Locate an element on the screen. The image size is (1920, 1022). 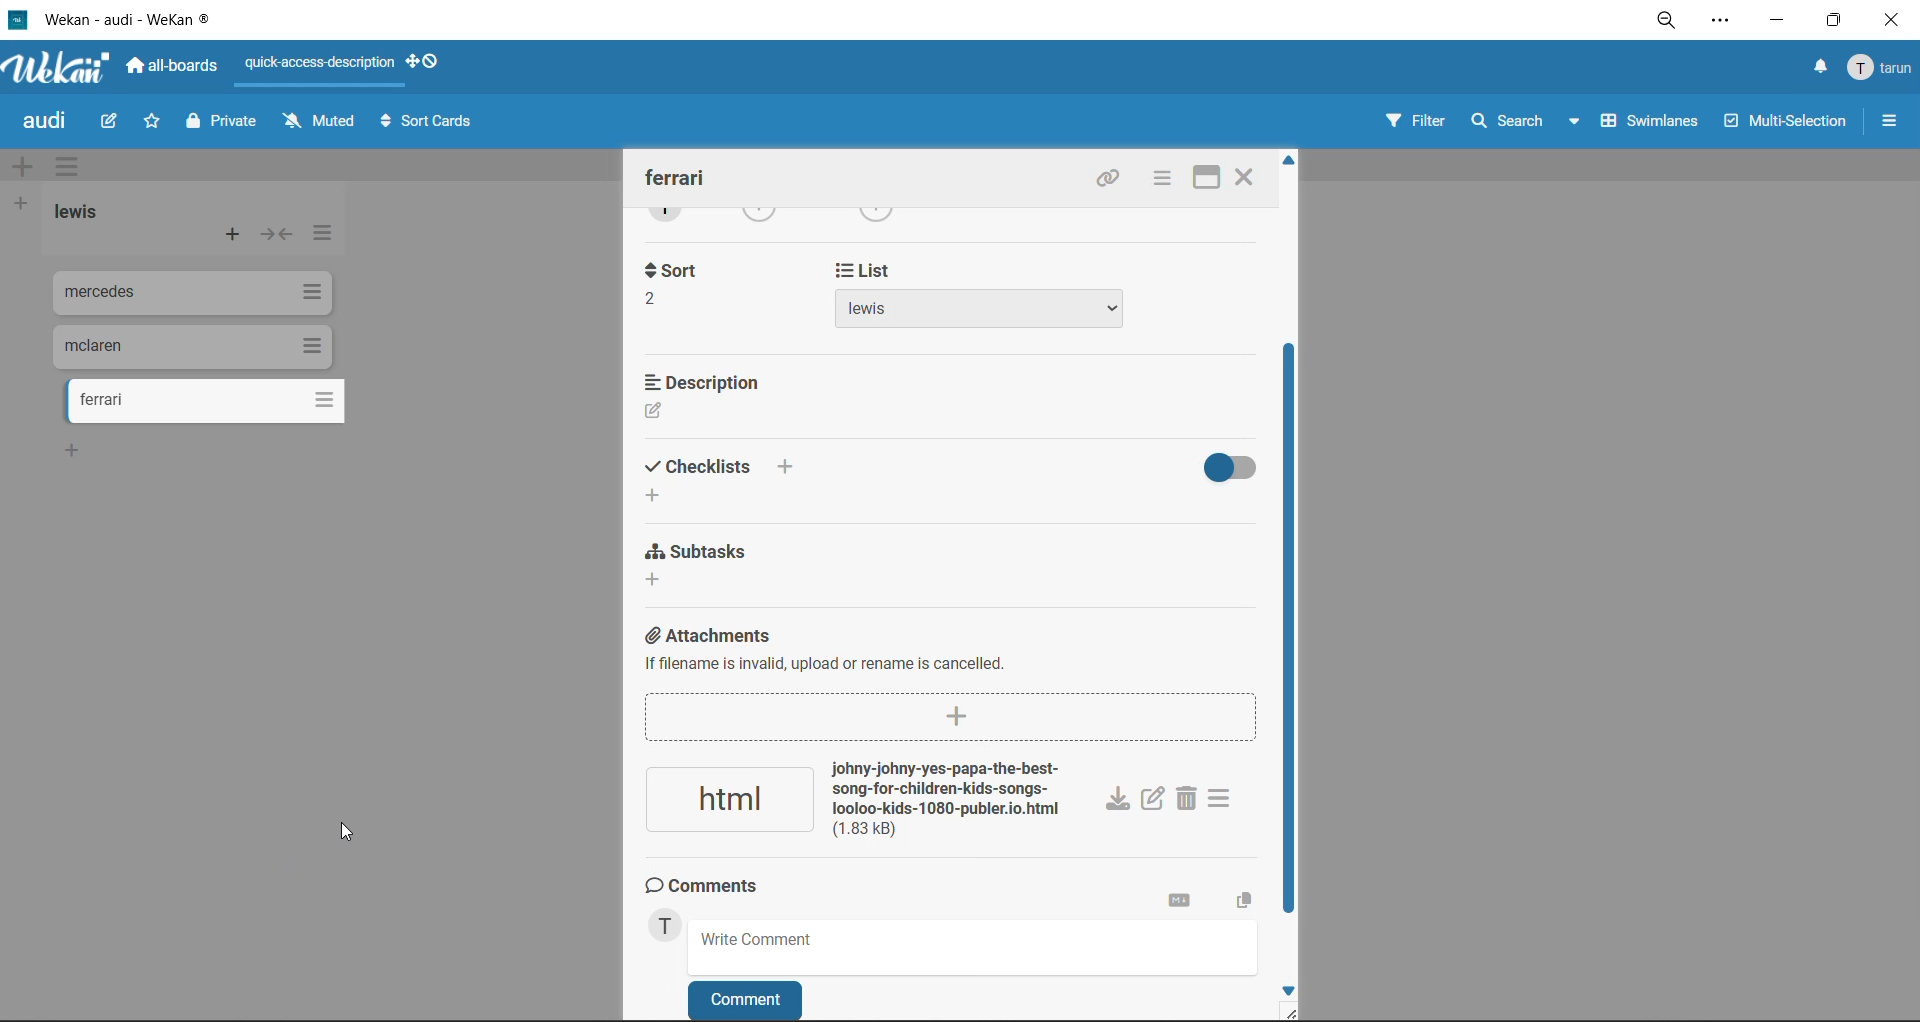
close is located at coordinates (1894, 23).